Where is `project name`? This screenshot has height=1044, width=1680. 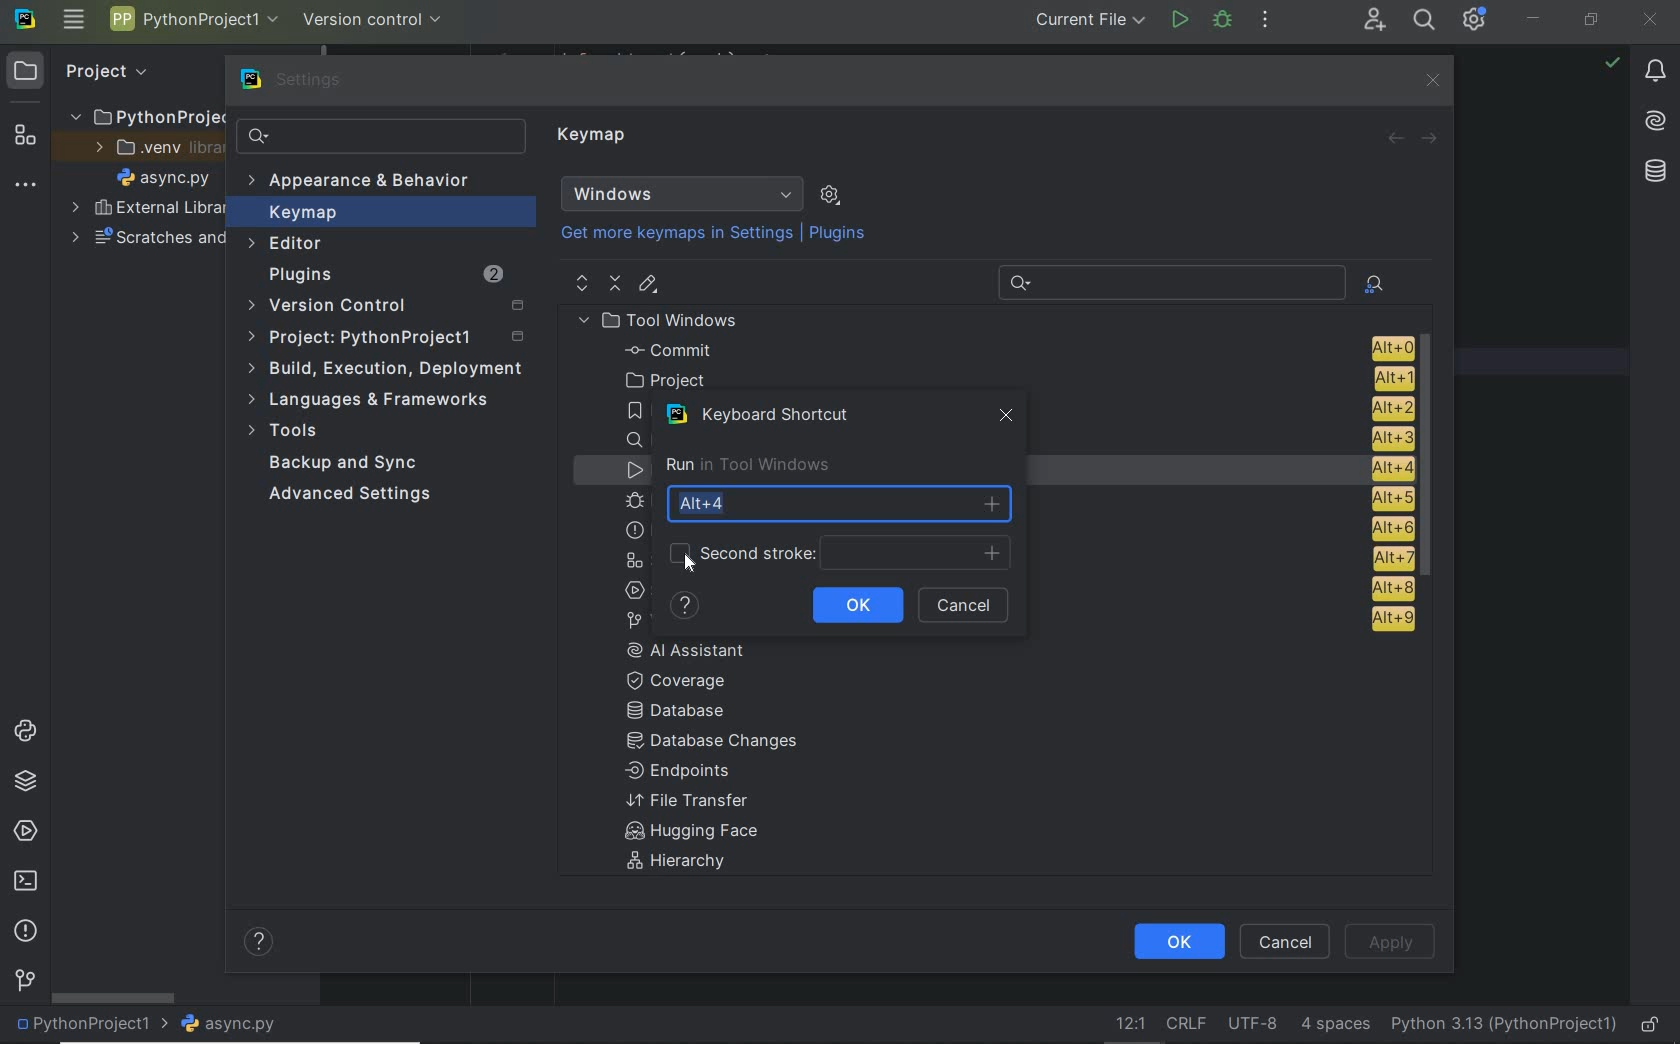
project name is located at coordinates (87, 1026).